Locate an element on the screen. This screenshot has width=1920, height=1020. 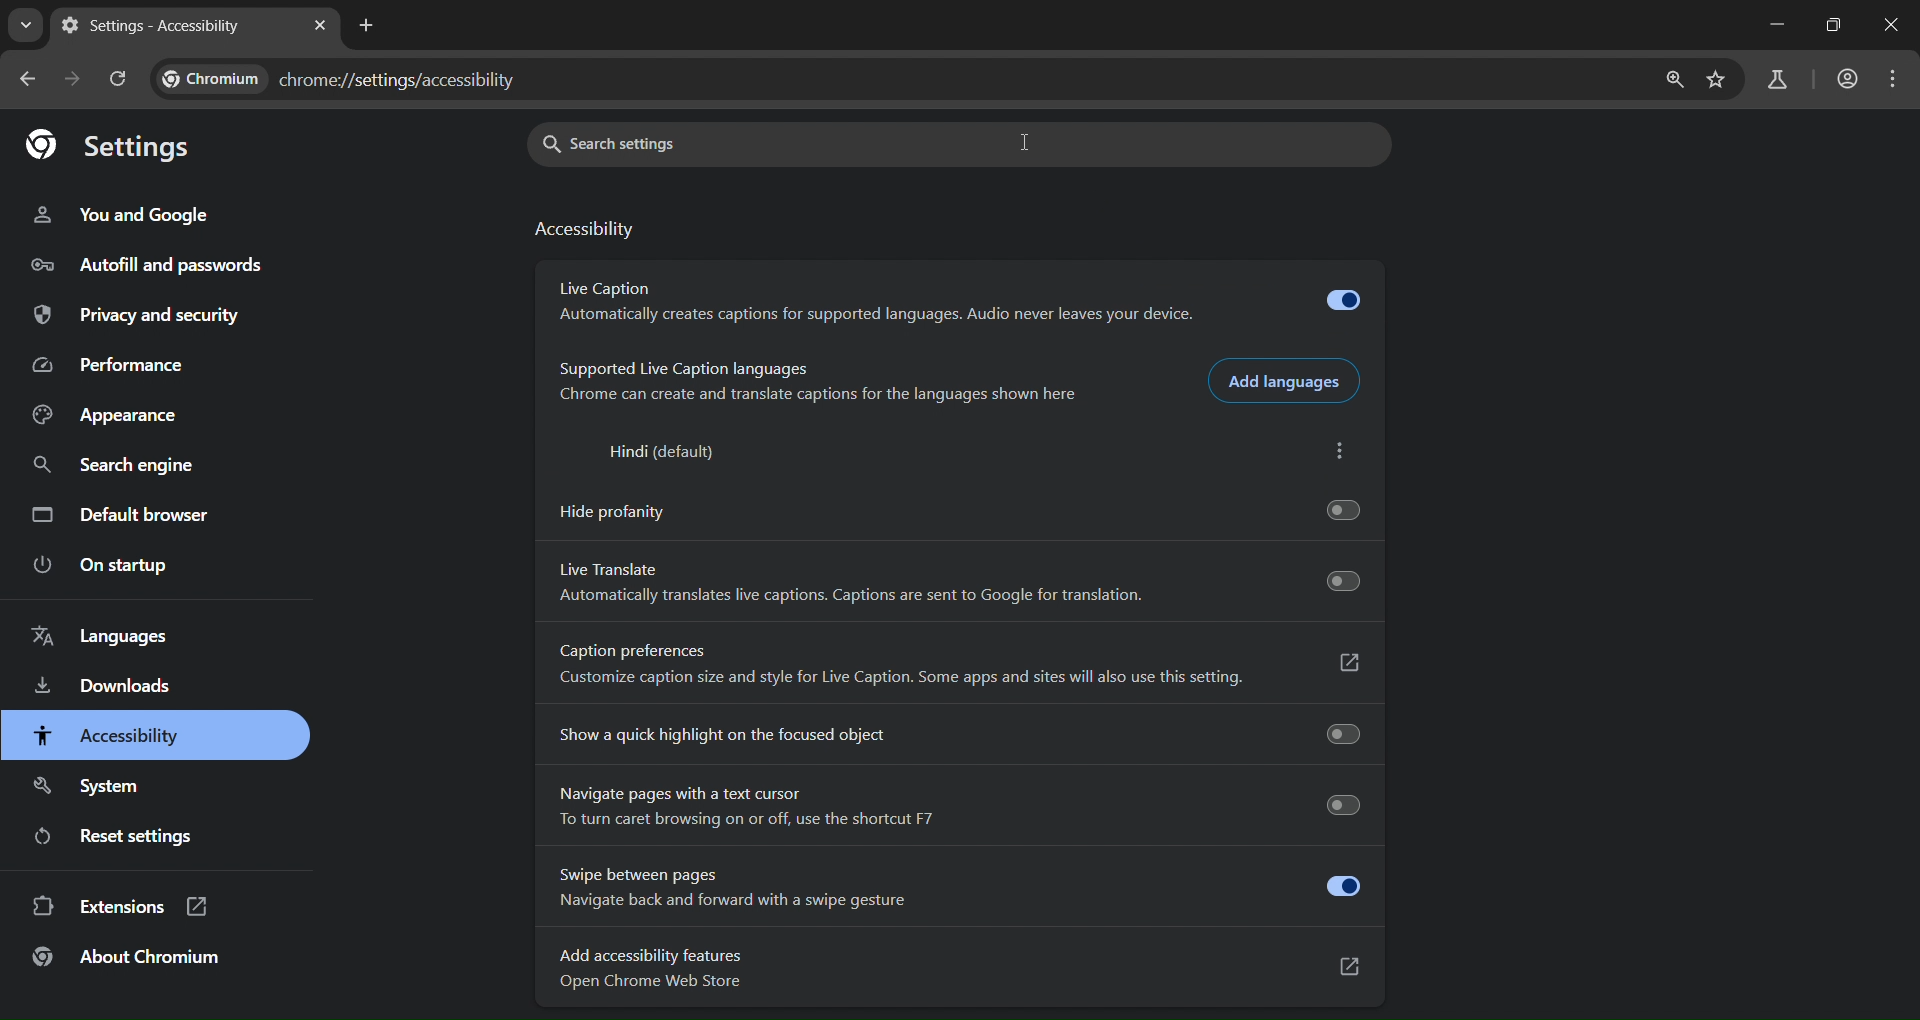
reload page is located at coordinates (116, 76).